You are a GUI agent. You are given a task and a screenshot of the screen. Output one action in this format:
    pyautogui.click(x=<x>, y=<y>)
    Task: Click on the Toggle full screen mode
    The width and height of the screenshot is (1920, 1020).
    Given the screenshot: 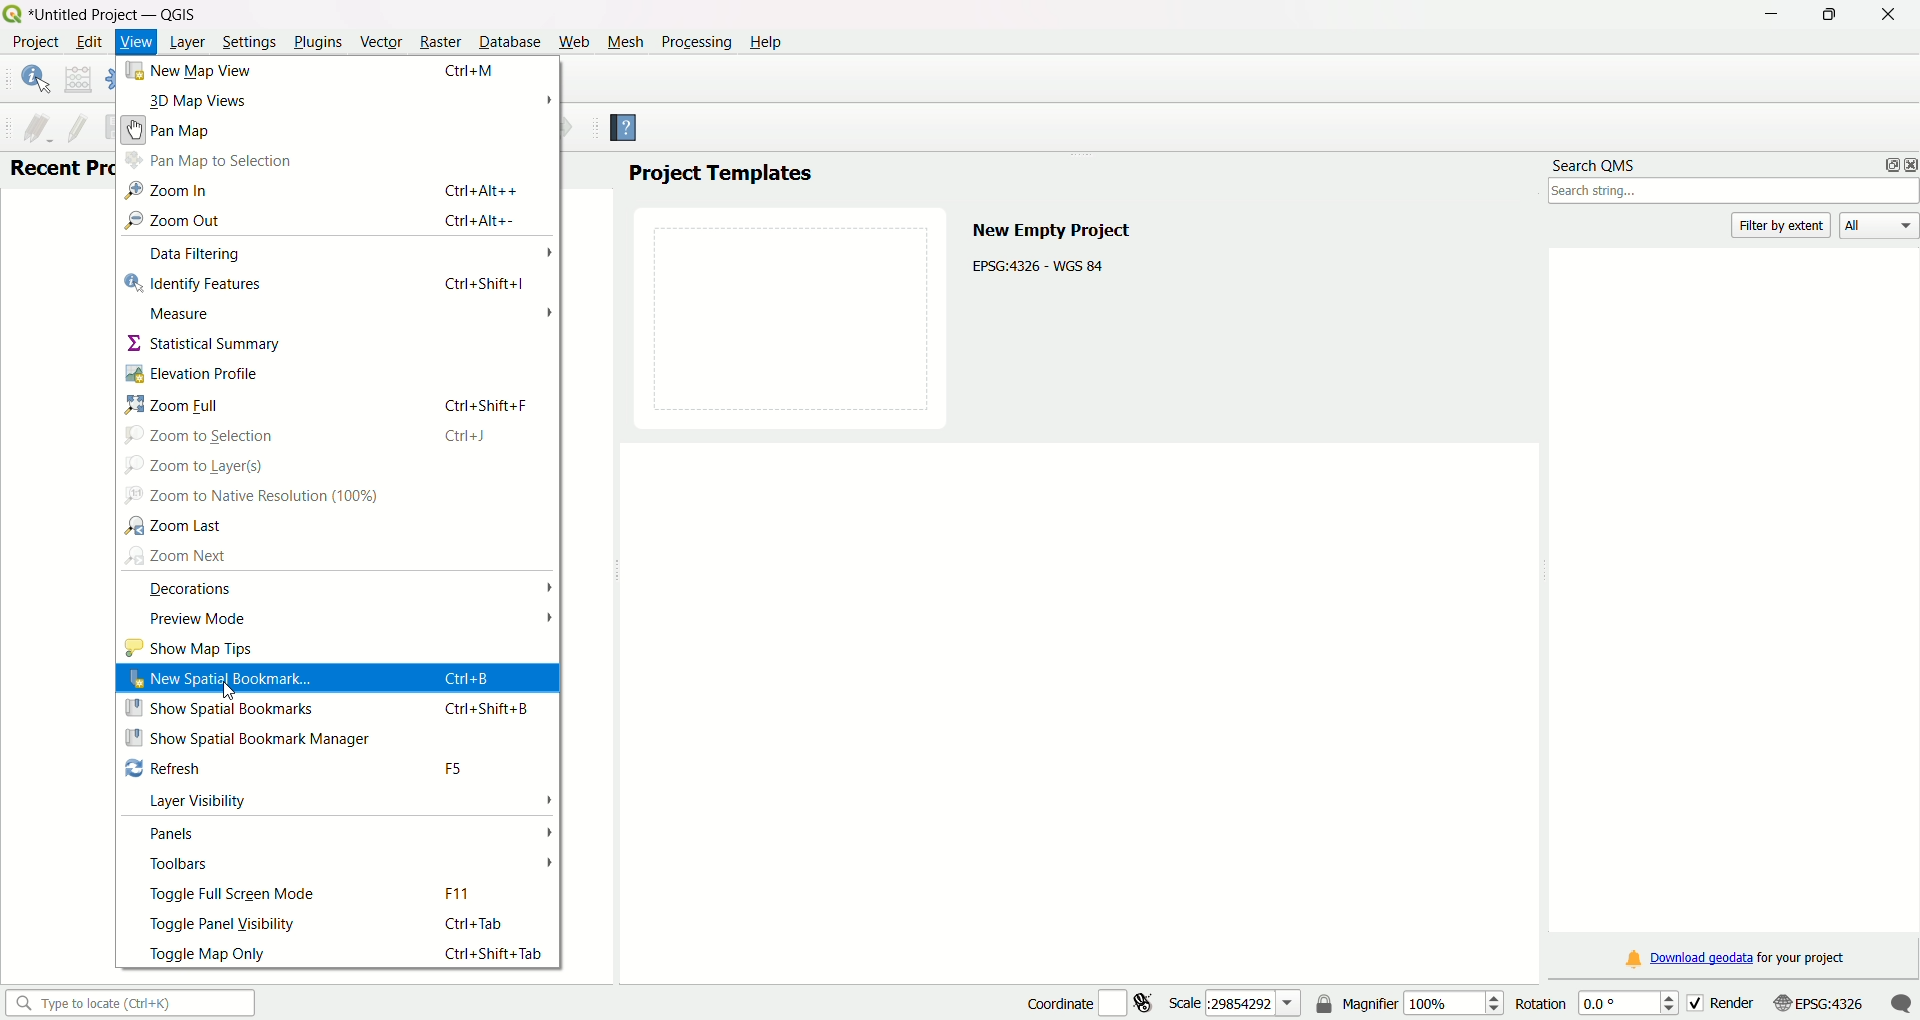 What is the action you would take?
    pyautogui.click(x=233, y=893)
    